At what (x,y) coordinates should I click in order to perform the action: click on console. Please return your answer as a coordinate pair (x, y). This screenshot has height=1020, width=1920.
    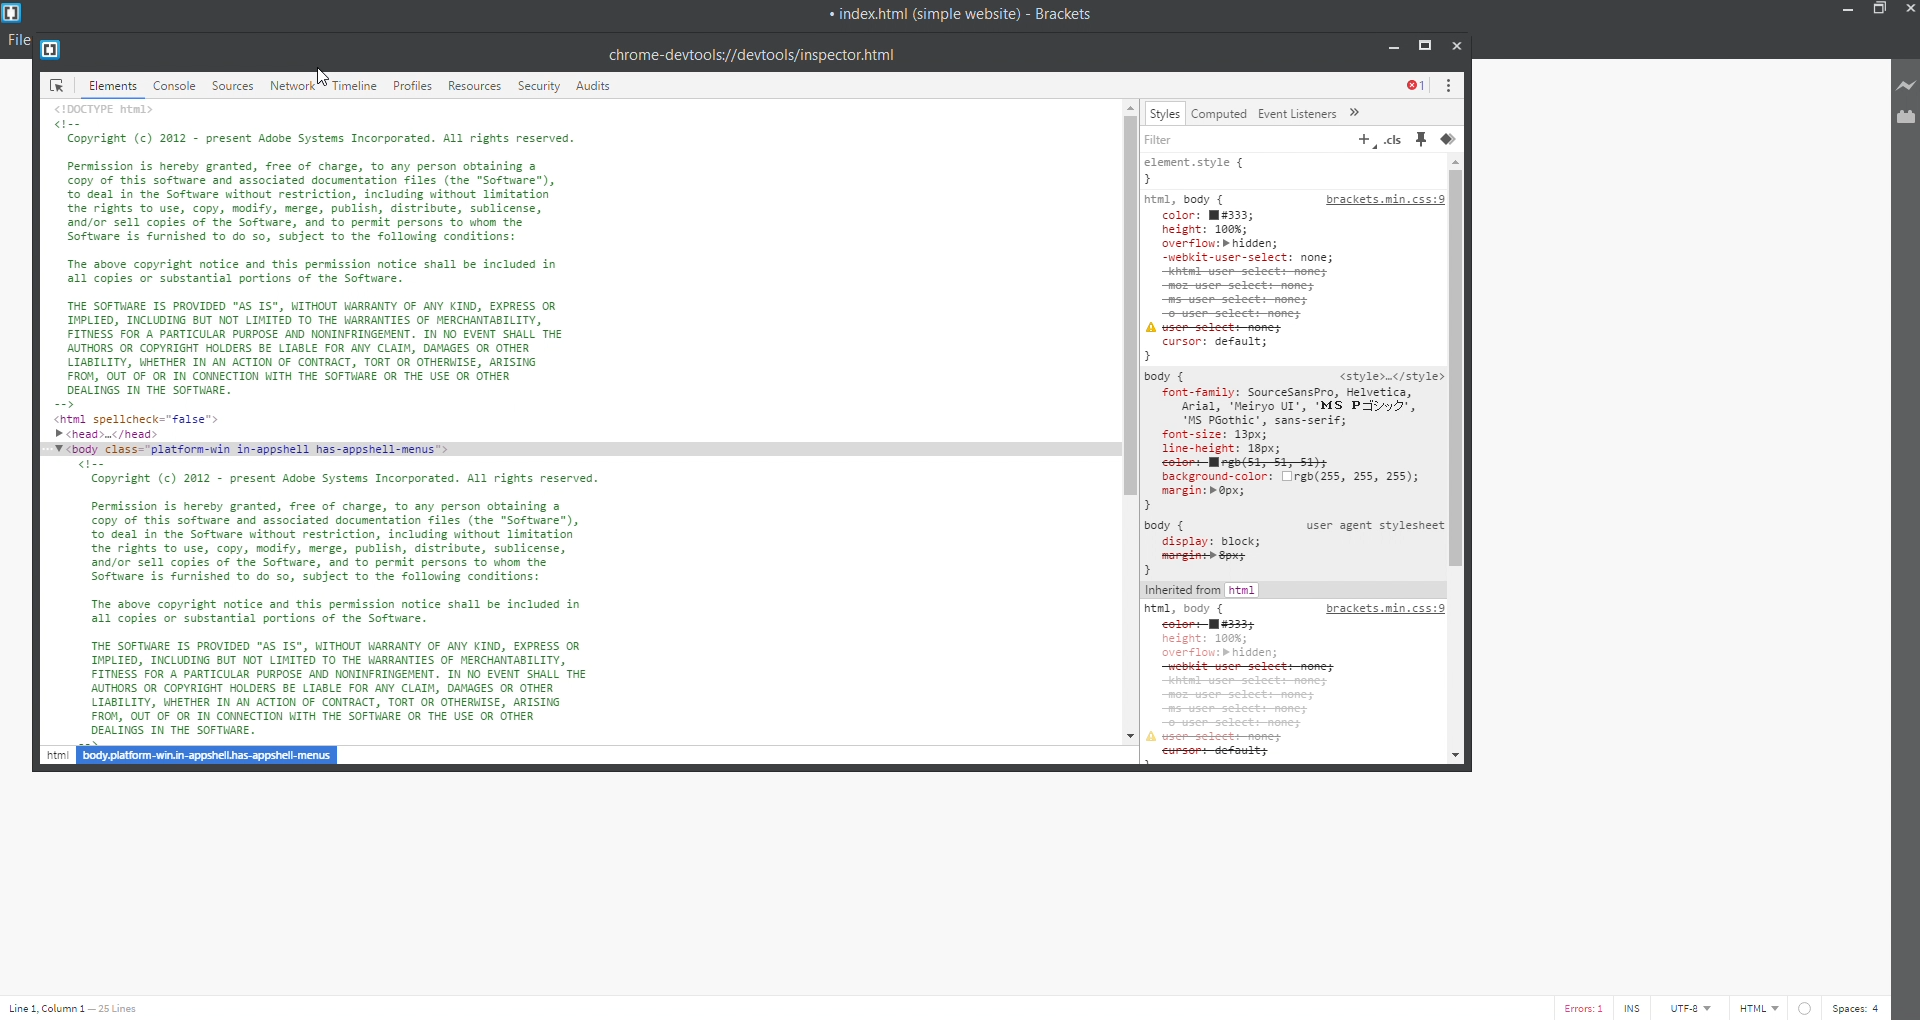
    Looking at the image, I should click on (175, 87).